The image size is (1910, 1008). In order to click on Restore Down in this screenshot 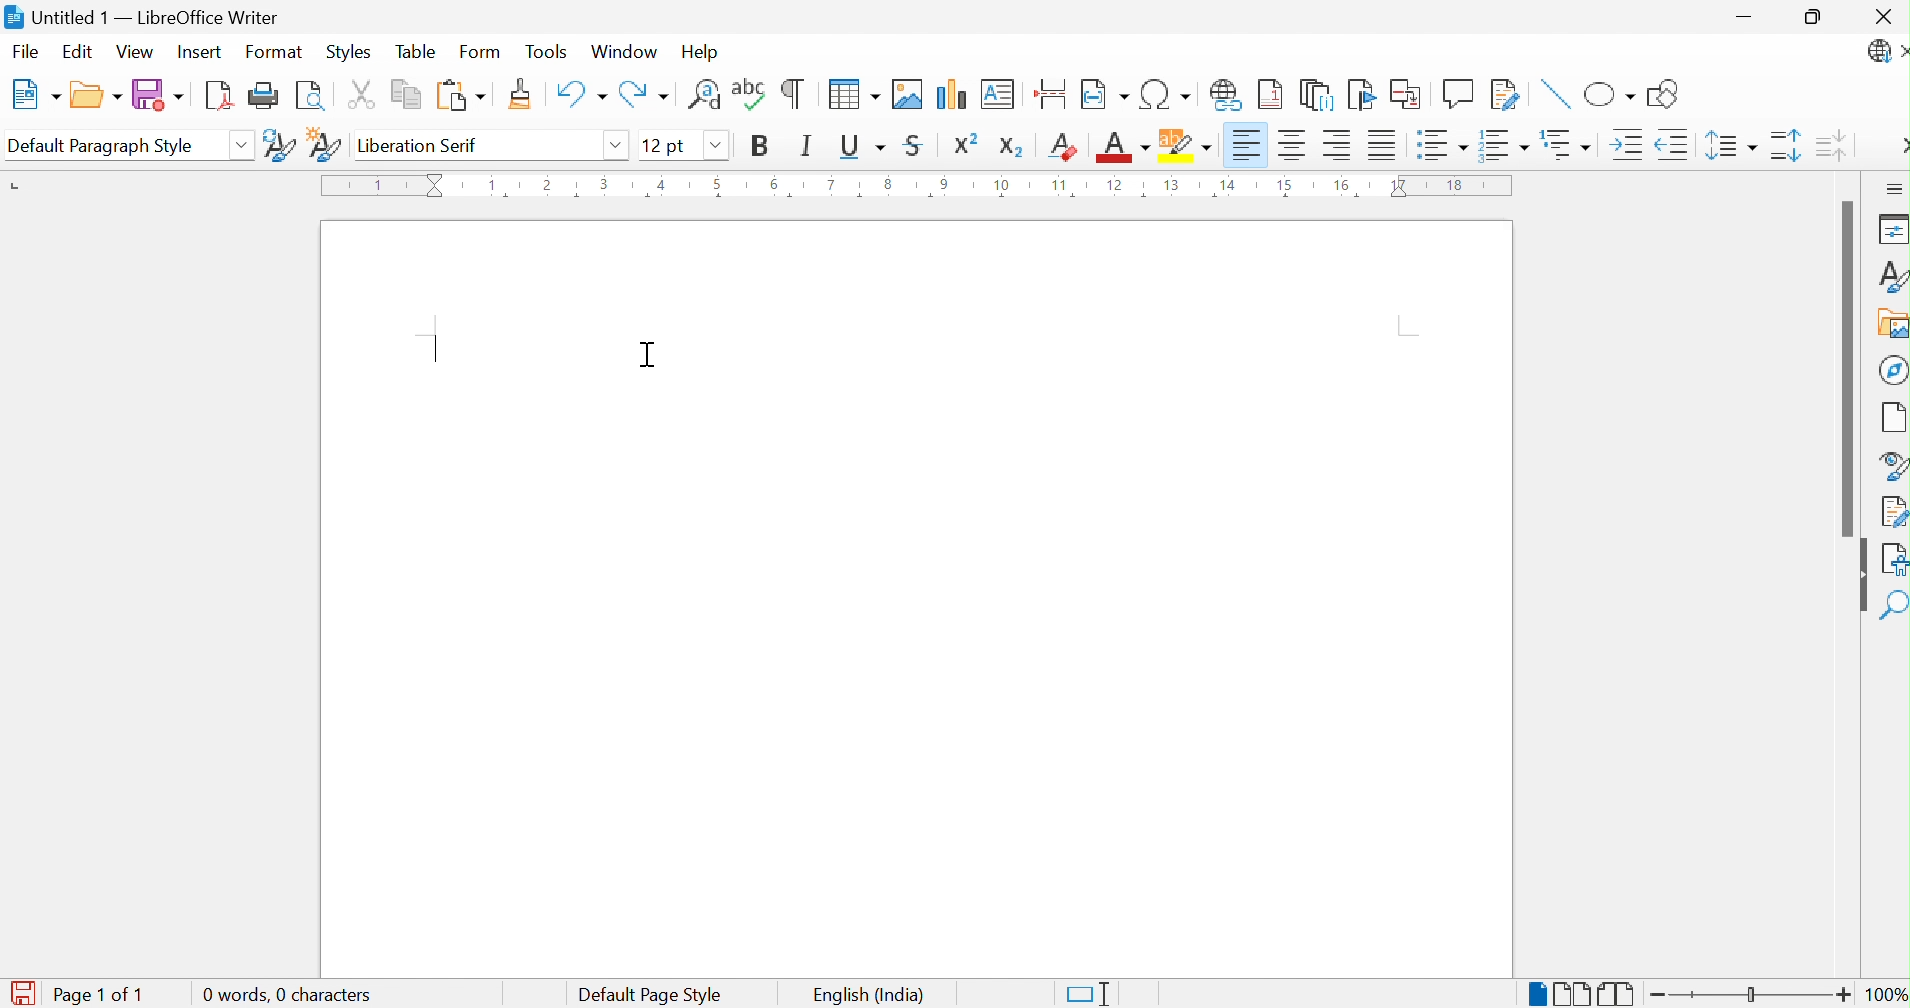, I will do `click(1815, 17)`.